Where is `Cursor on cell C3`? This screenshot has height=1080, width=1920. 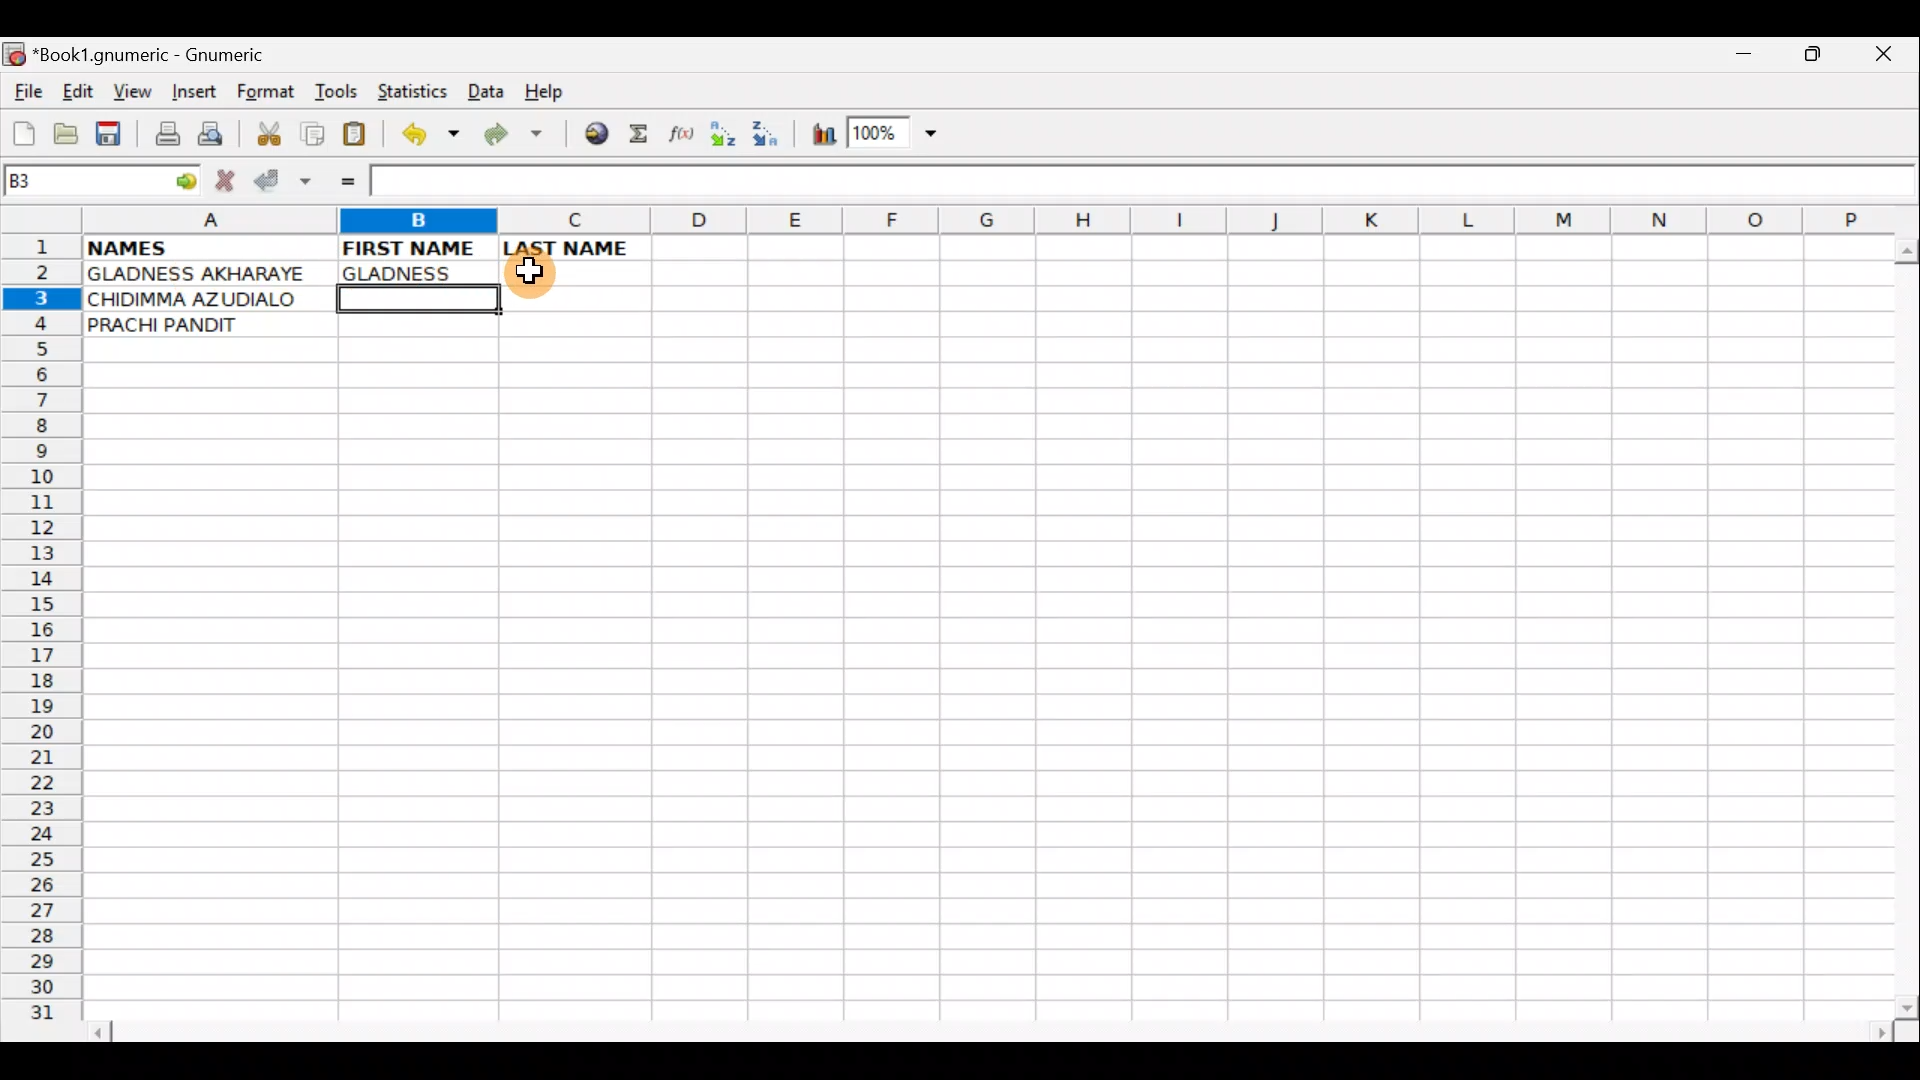
Cursor on cell C3 is located at coordinates (540, 277).